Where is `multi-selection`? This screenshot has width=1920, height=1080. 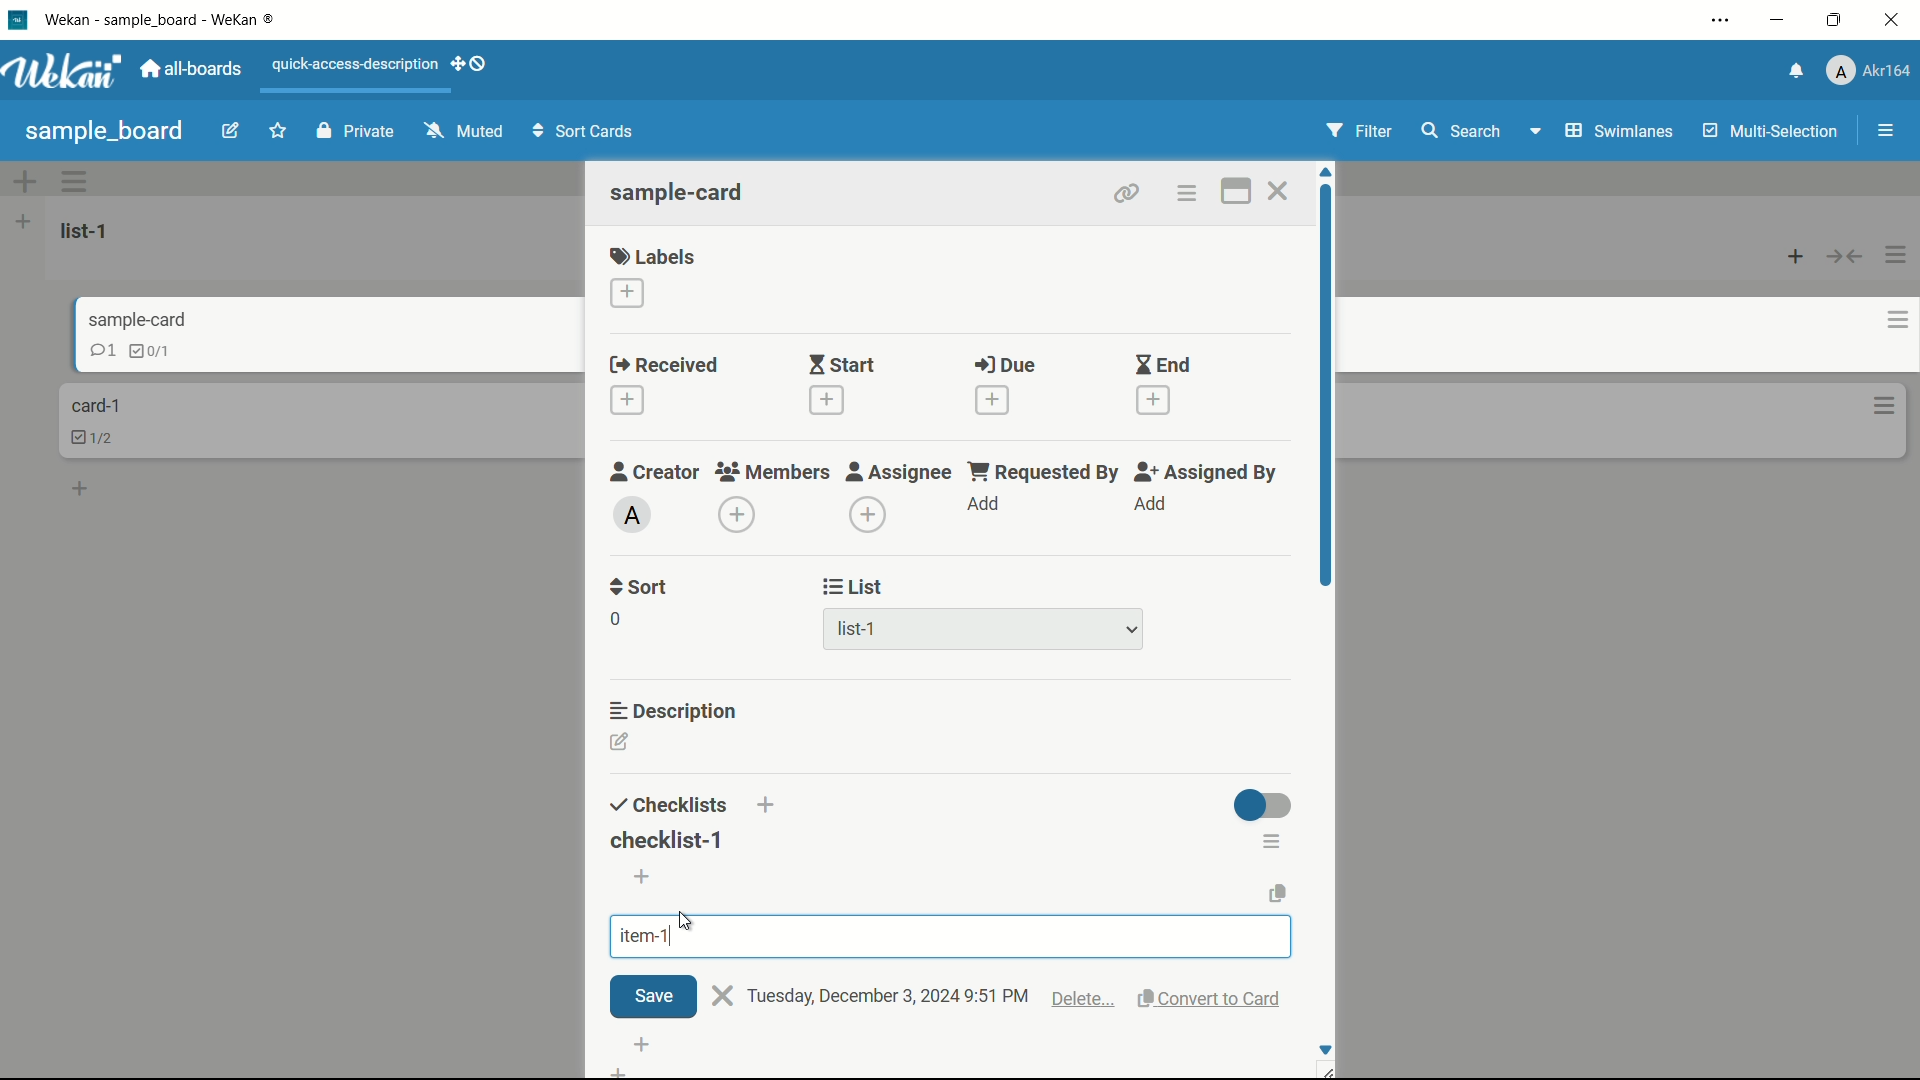
multi-selection is located at coordinates (1771, 131).